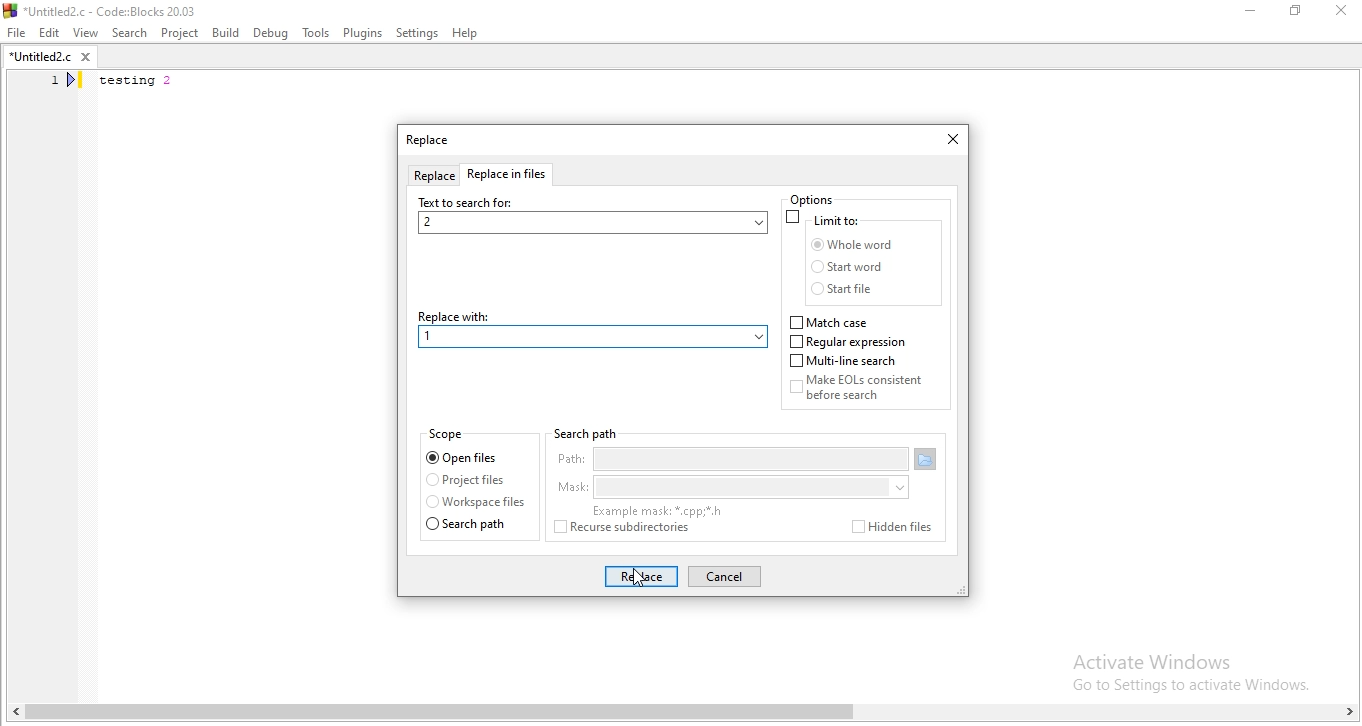 The height and width of the screenshot is (726, 1362). Describe the element at coordinates (511, 176) in the screenshot. I see `replace files` at that location.